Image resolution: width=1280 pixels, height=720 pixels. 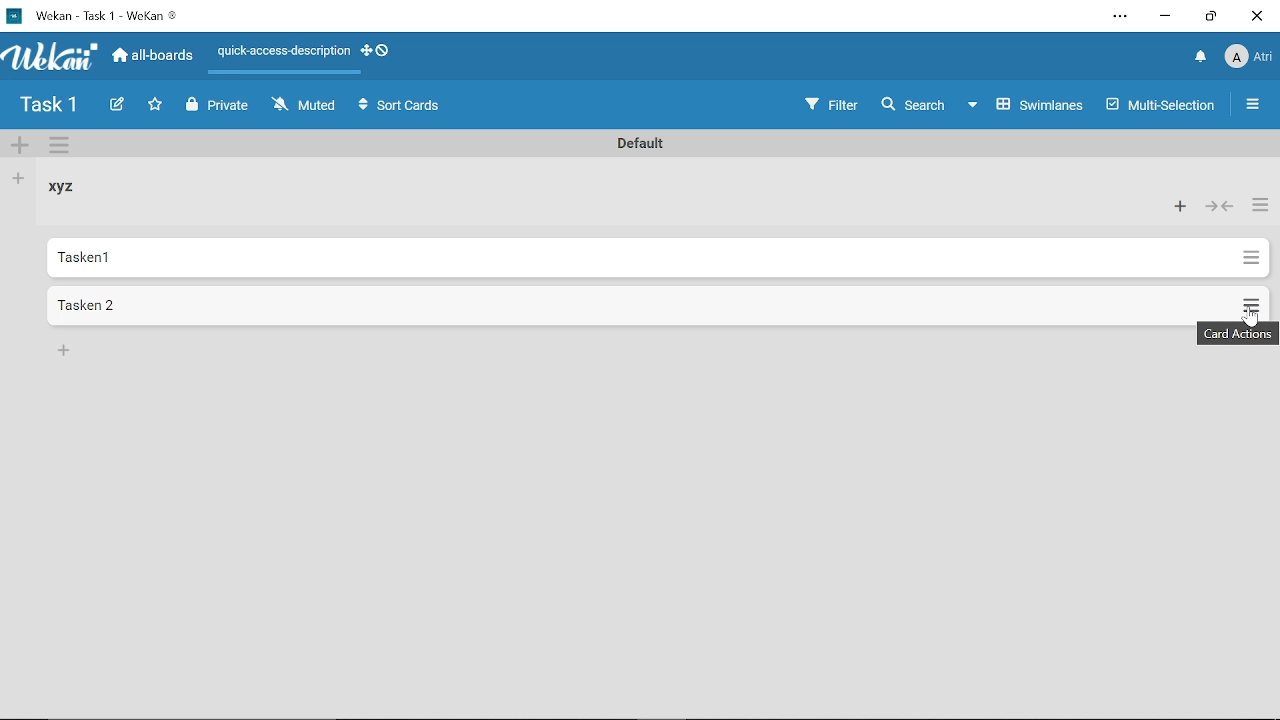 I want to click on Muted, so click(x=306, y=107).